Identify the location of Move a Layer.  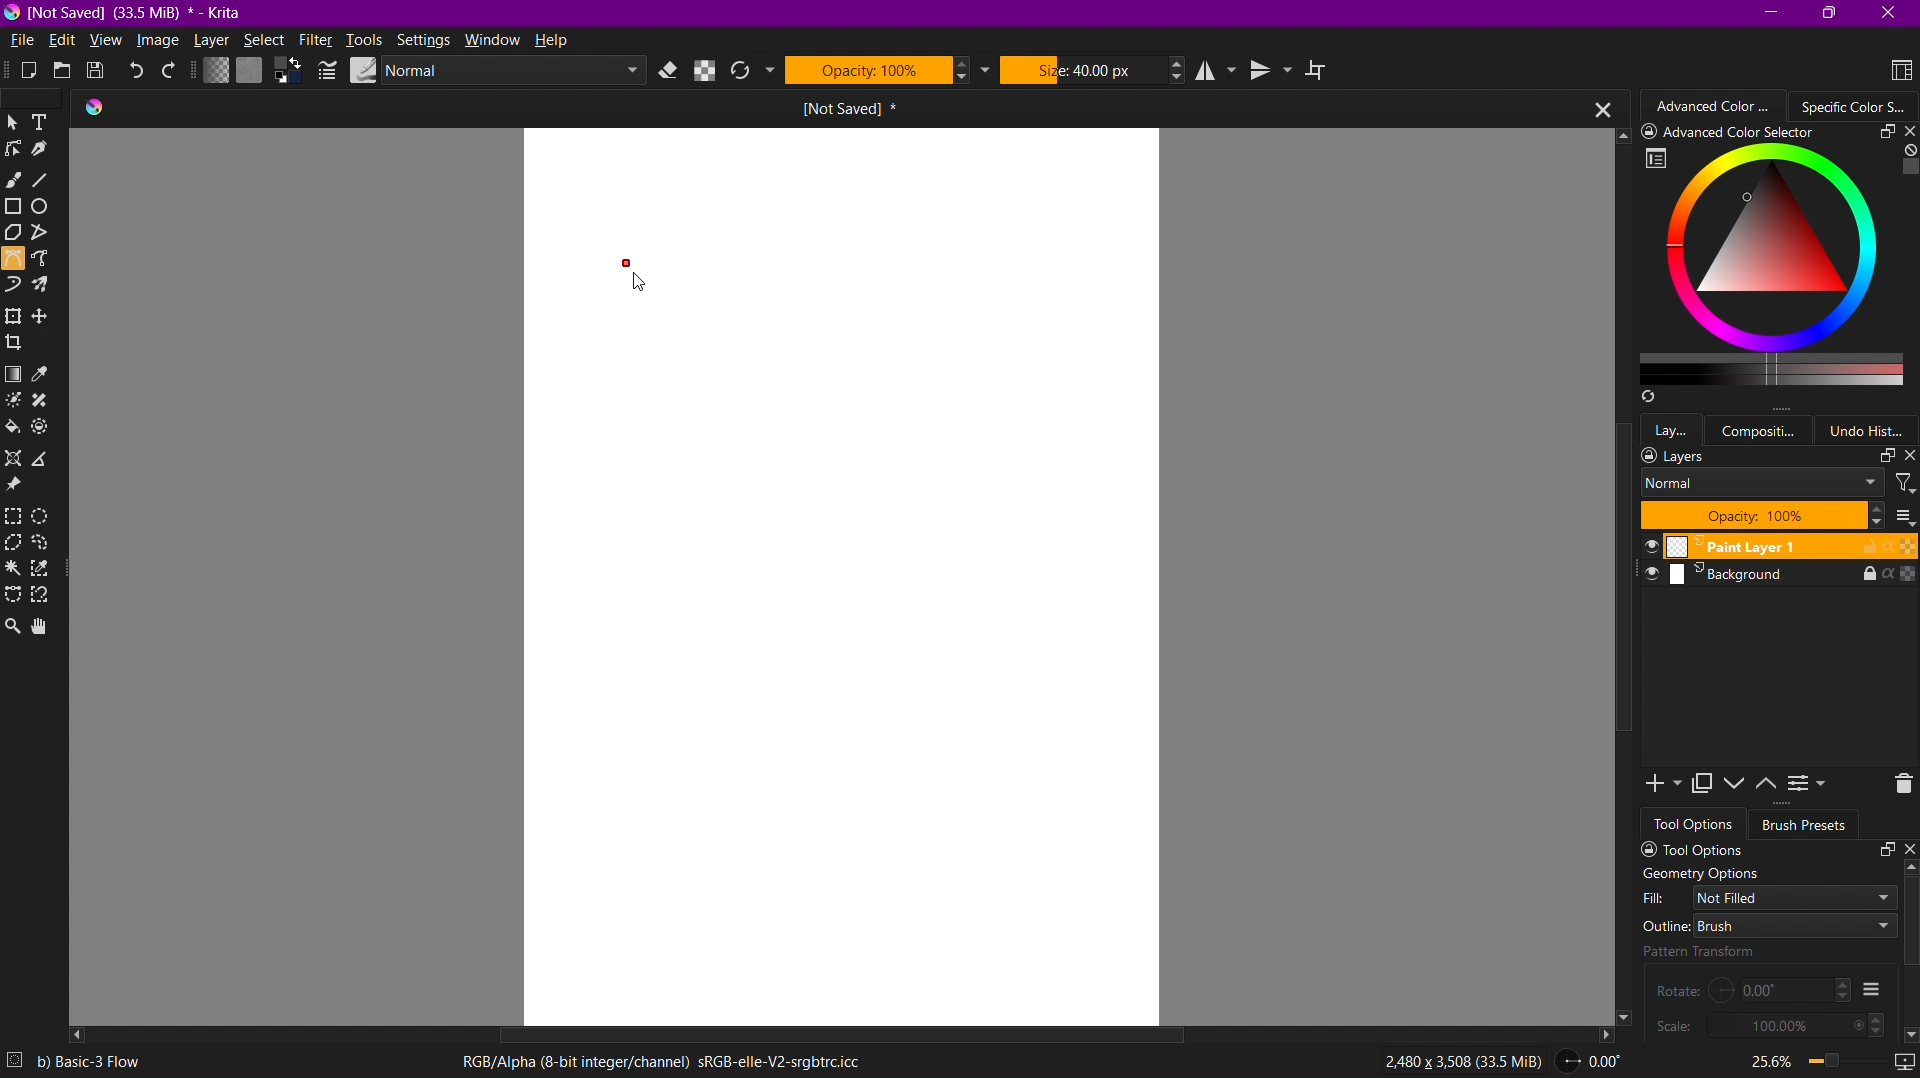
(46, 317).